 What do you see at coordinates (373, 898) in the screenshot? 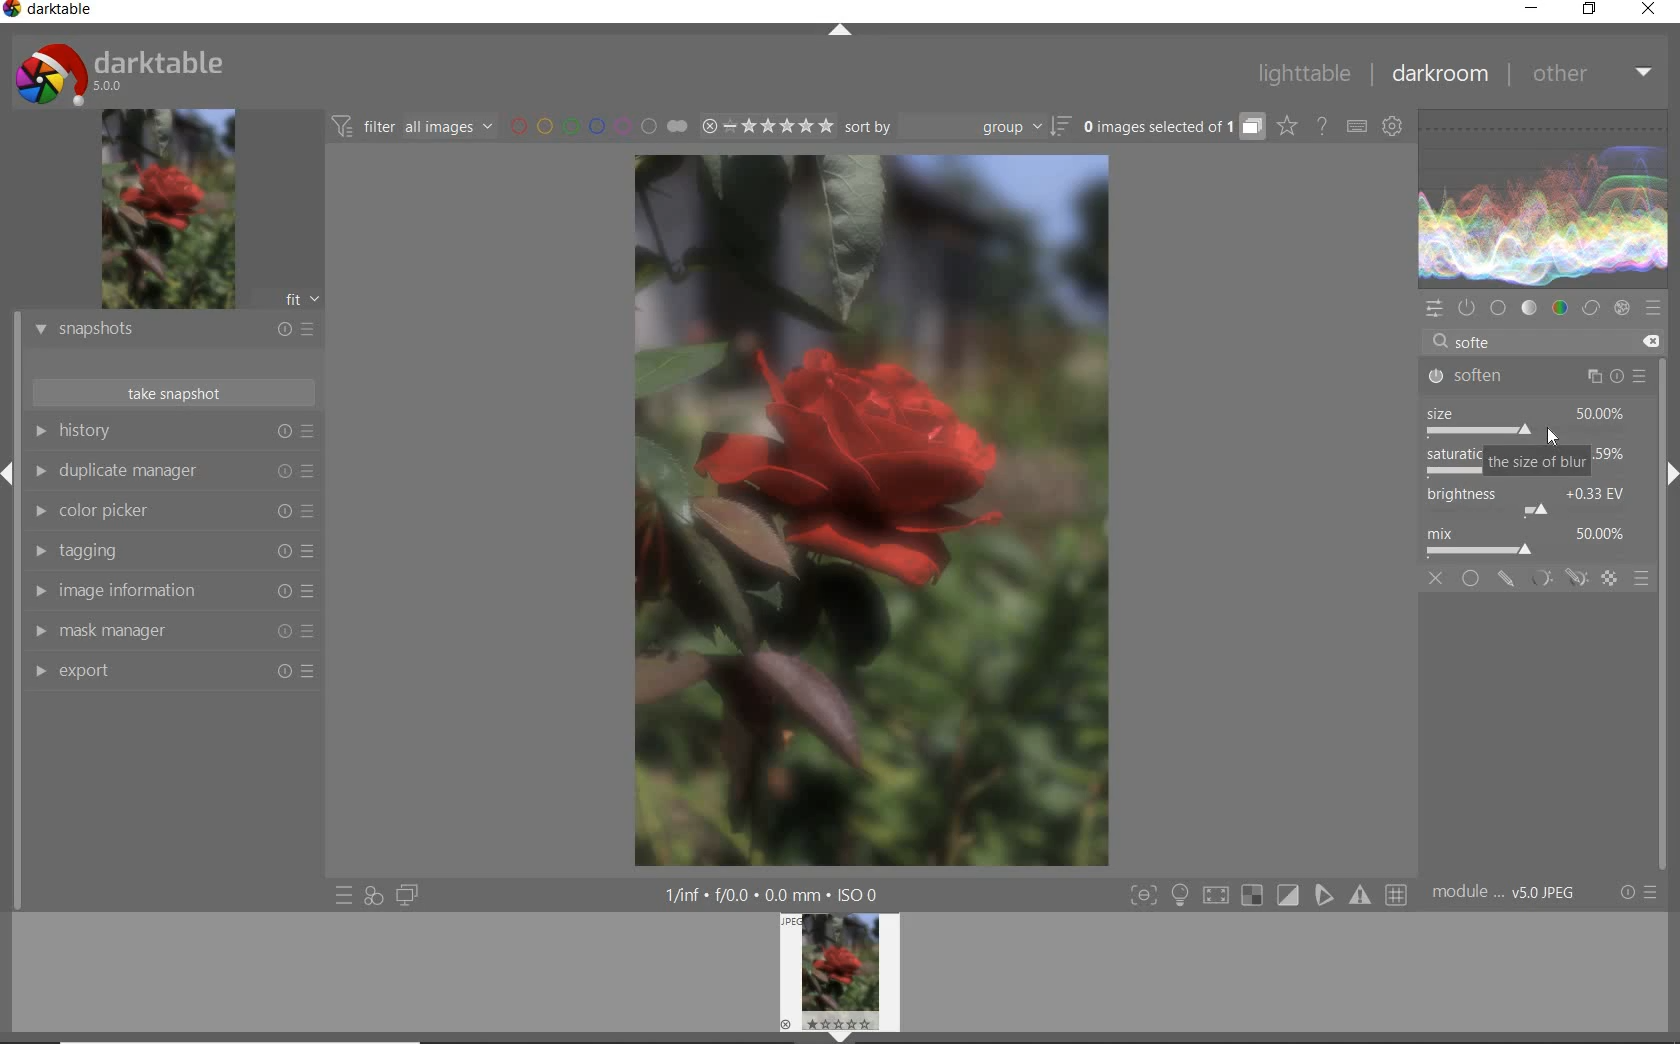
I see `quick access for applying any of your styles` at bounding box center [373, 898].